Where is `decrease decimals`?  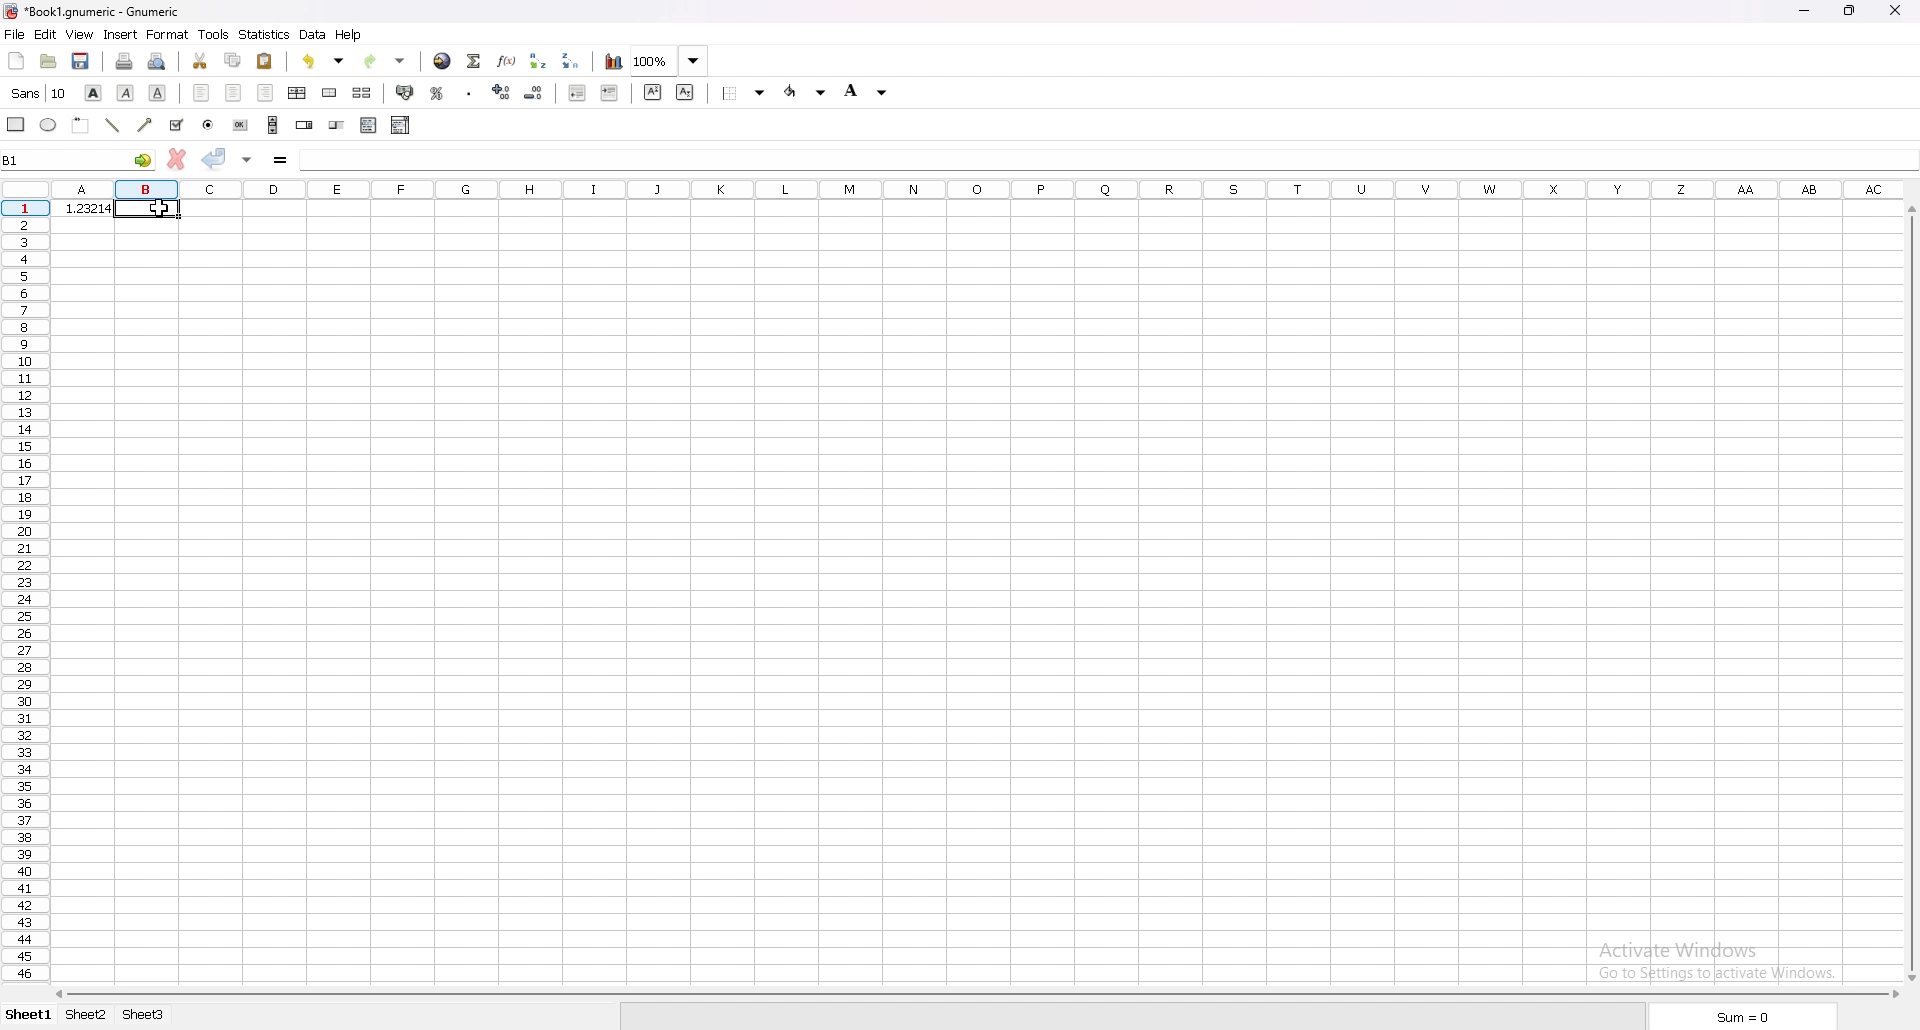 decrease decimals is located at coordinates (534, 92).